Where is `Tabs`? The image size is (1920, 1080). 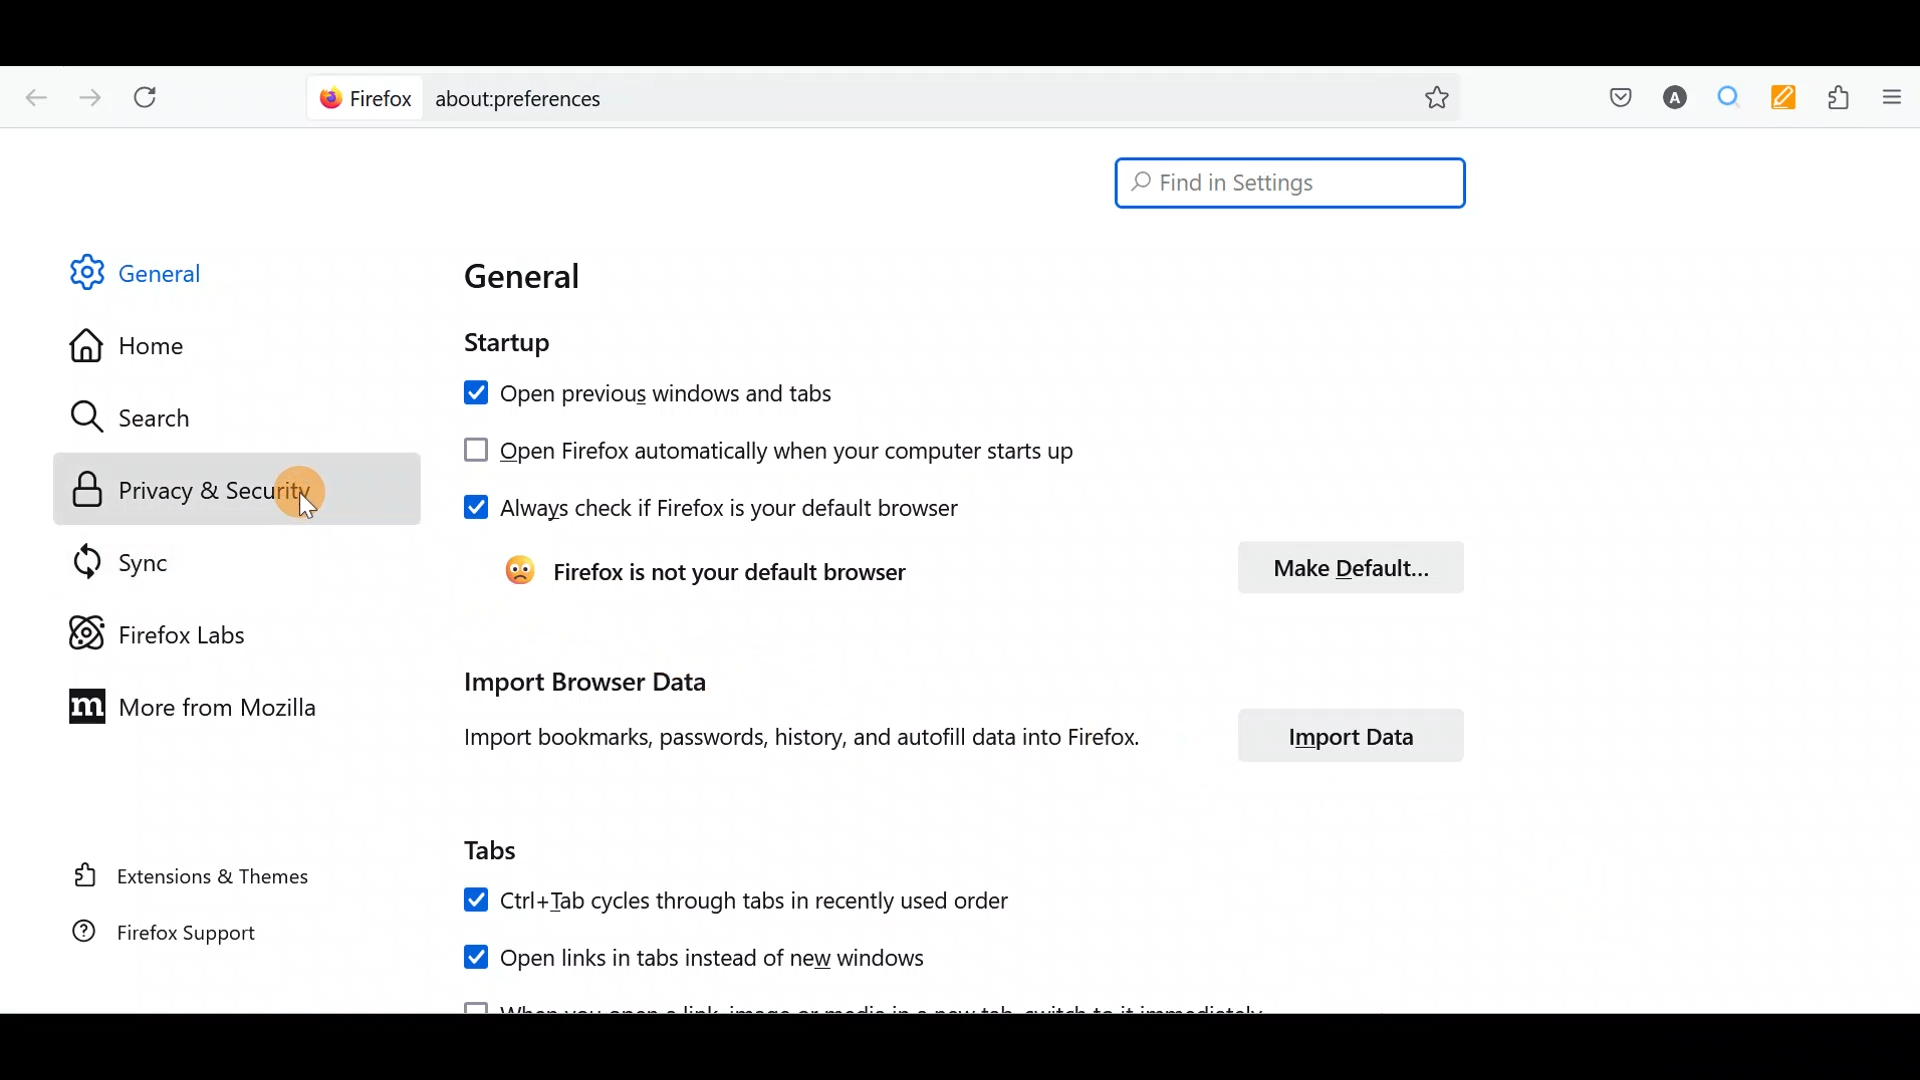 Tabs is located at coordinates (503, 851).